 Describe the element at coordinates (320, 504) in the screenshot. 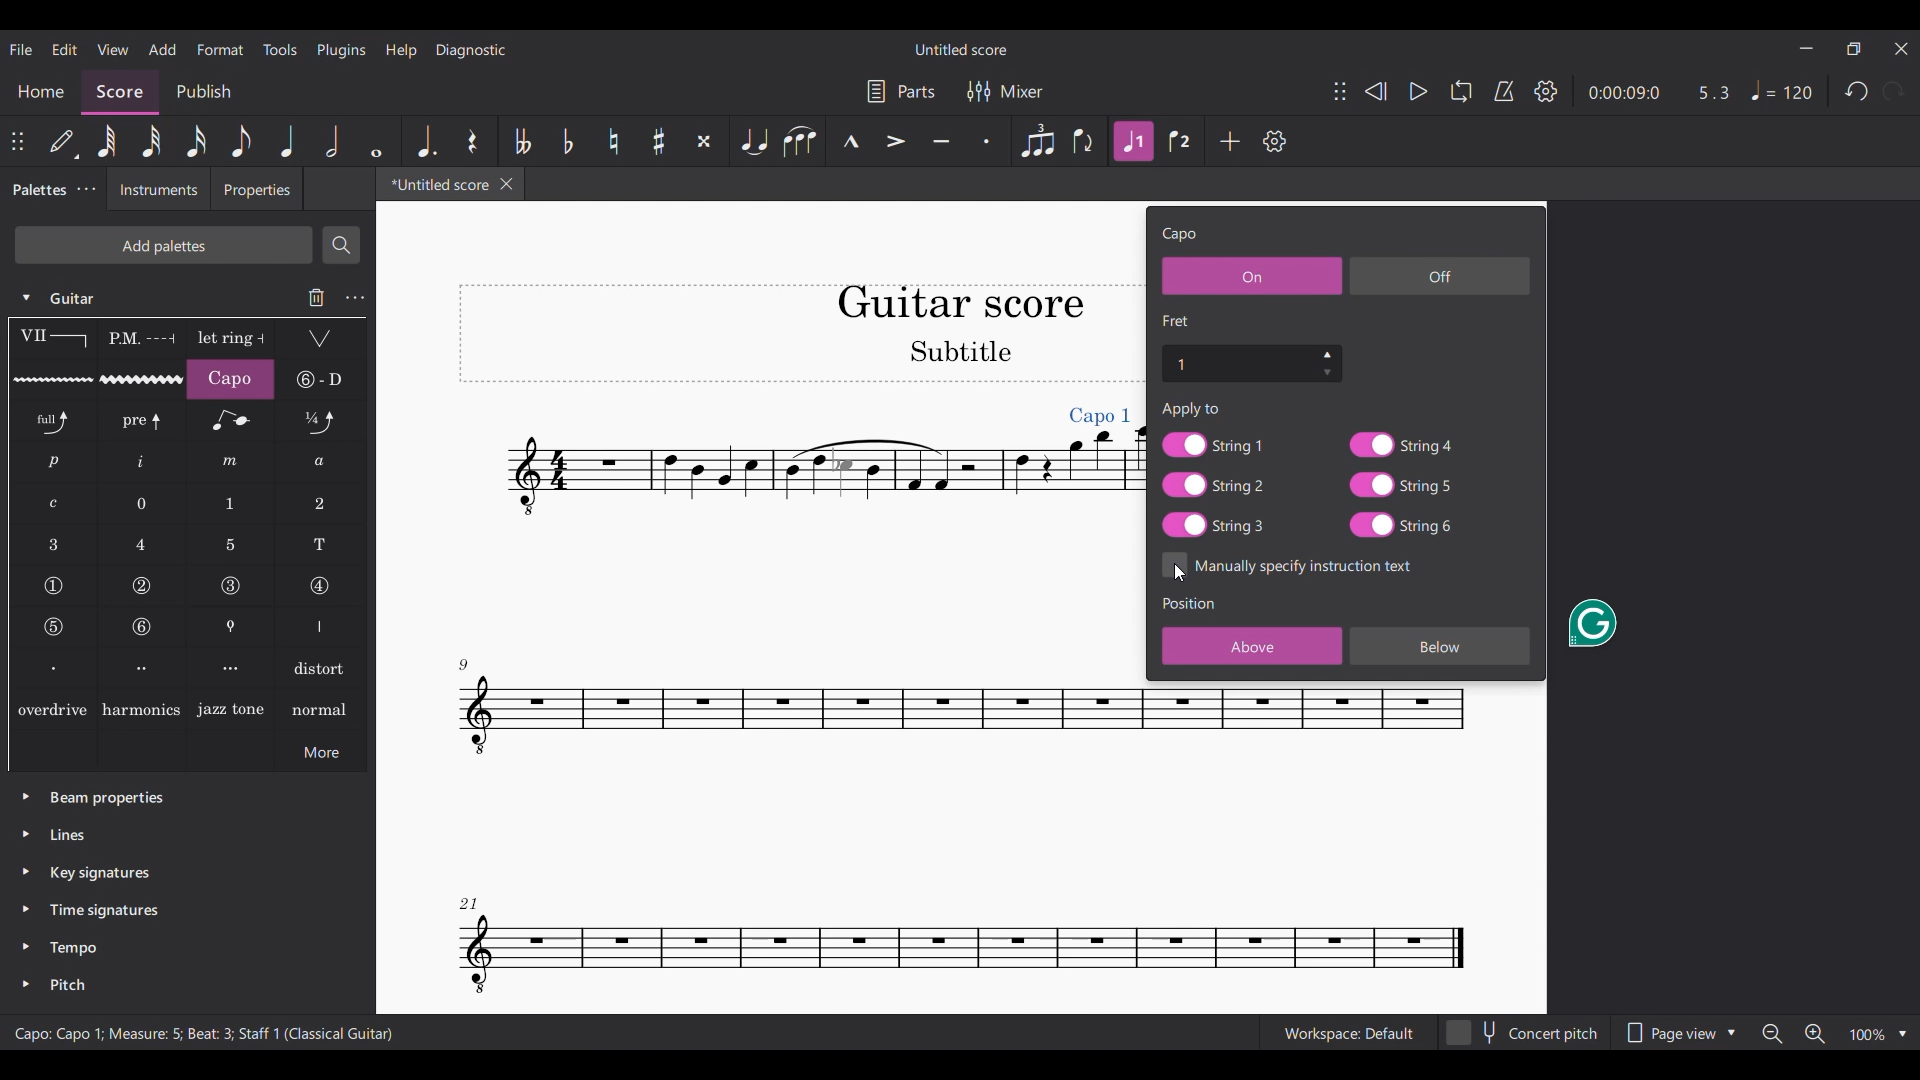

I see `LH guitar fingering 2` at that location.